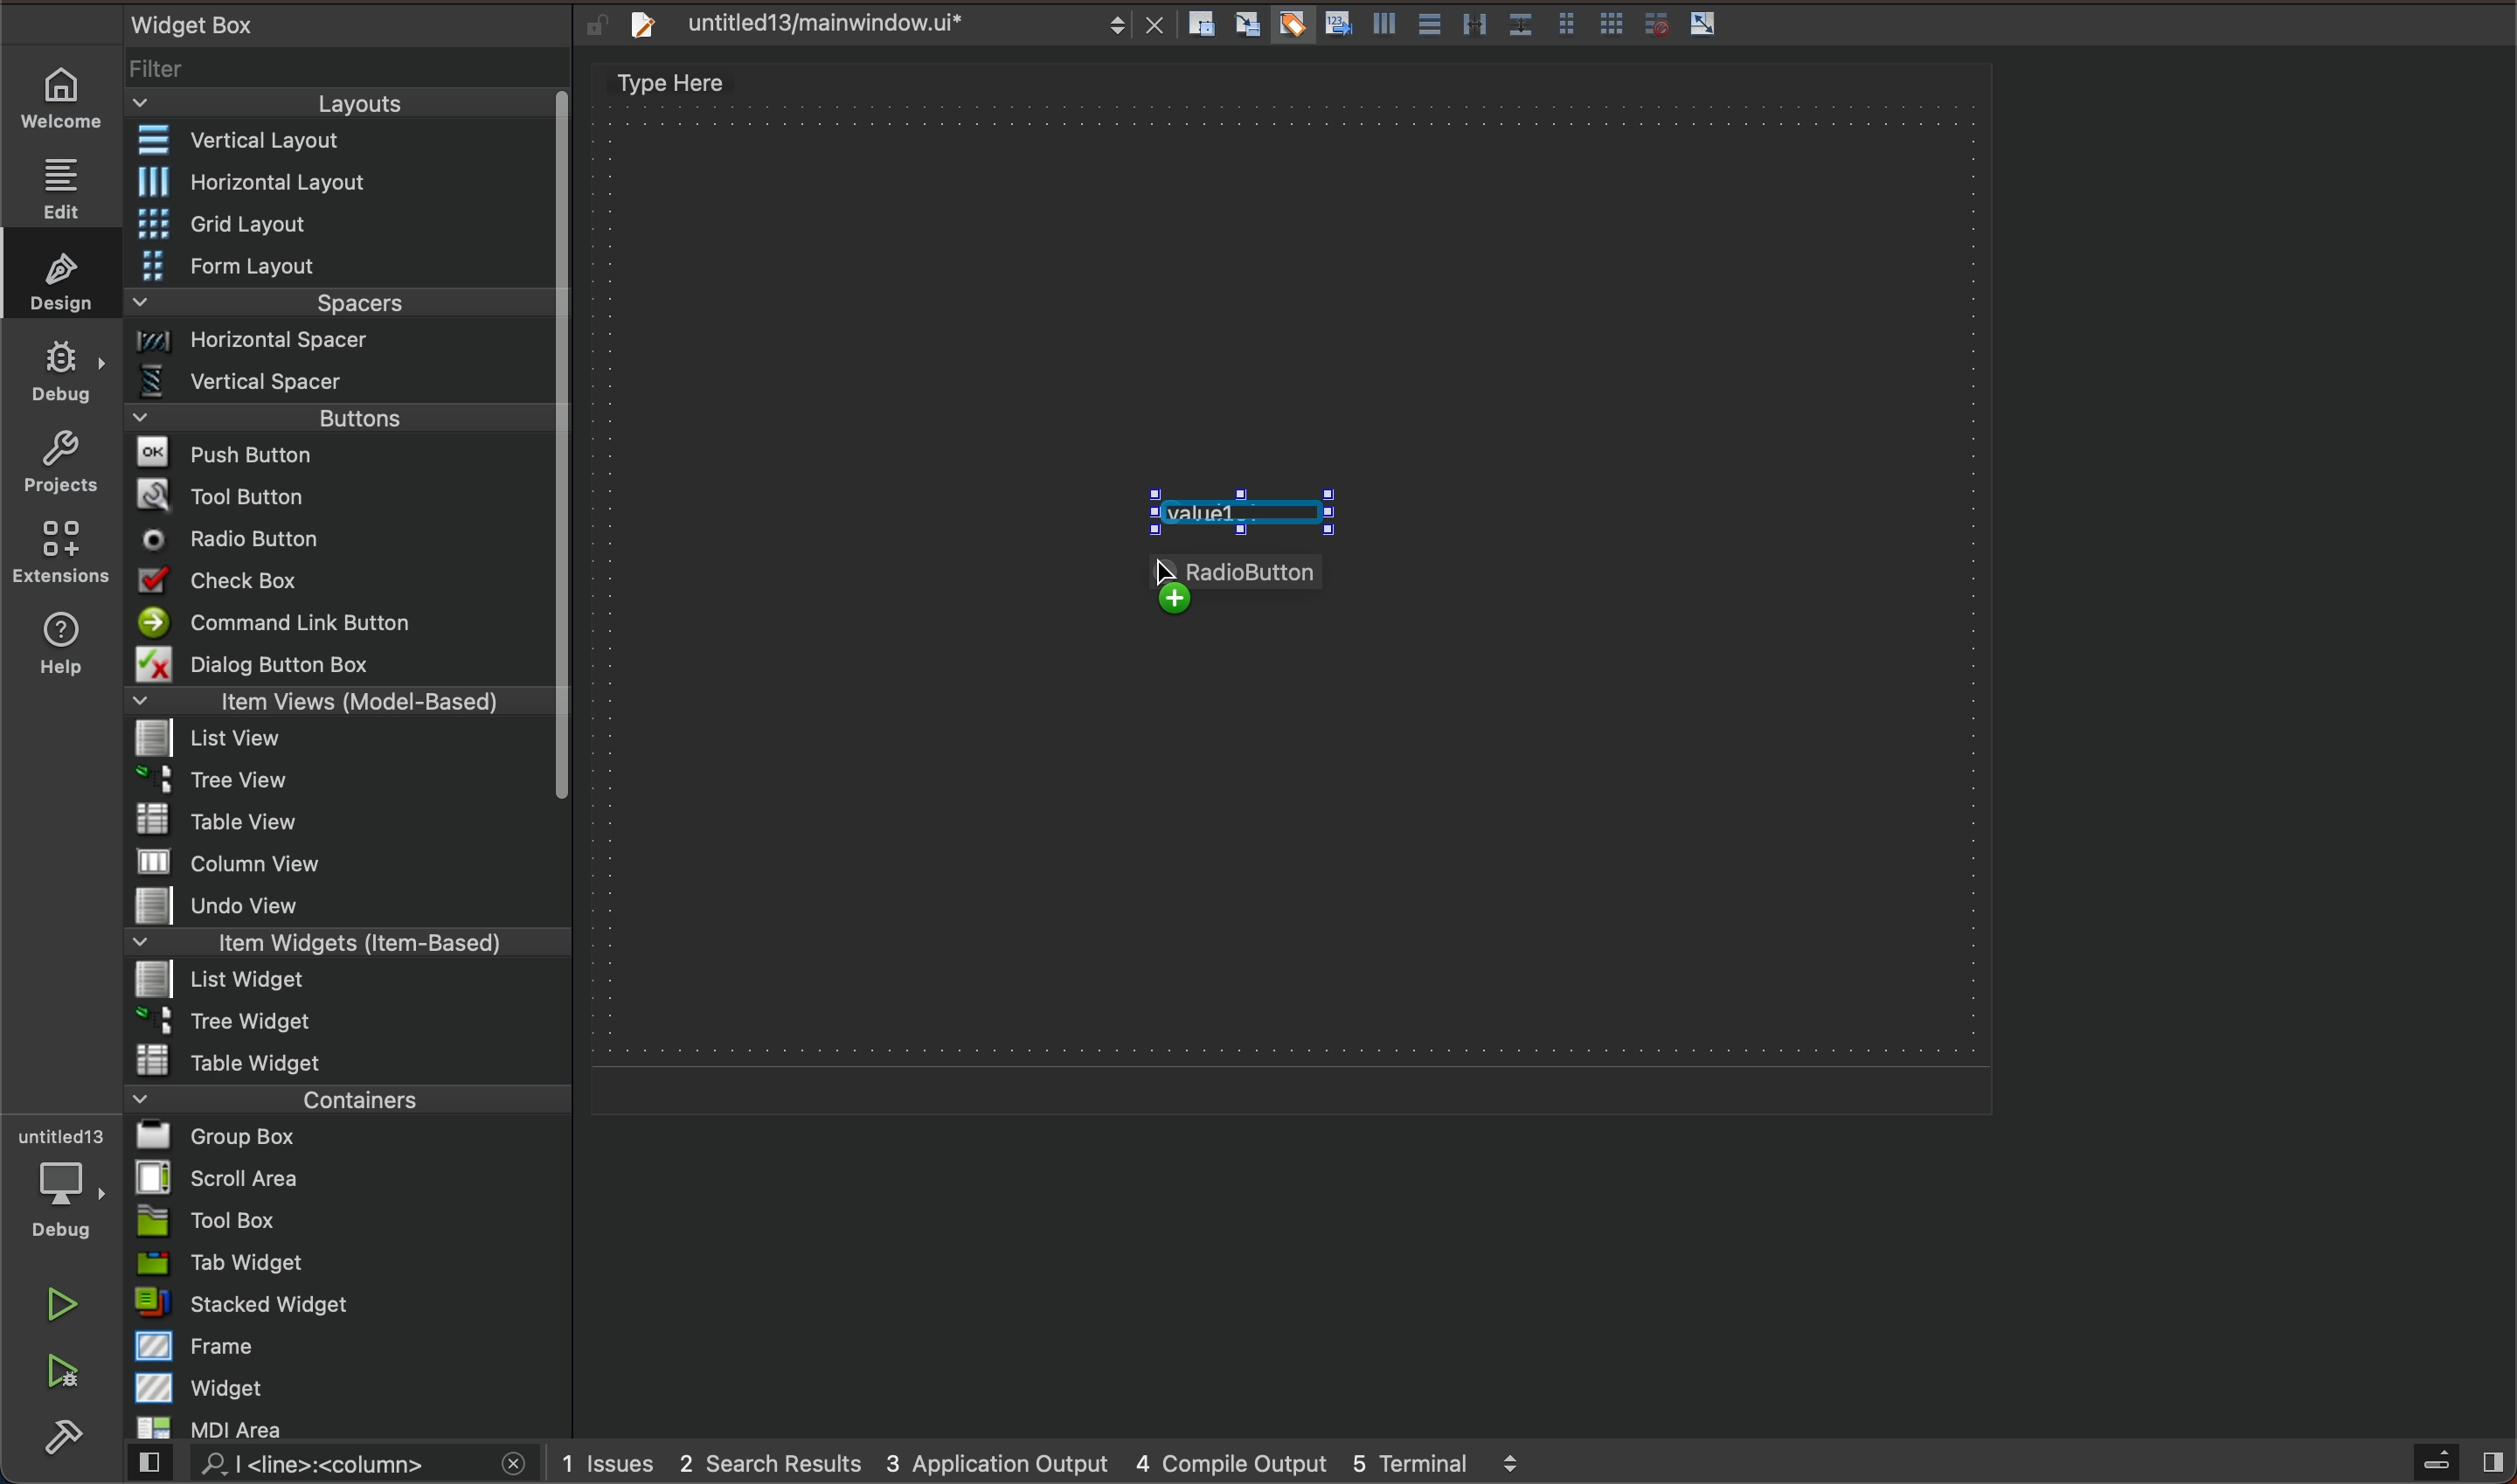 This screenshot has width=2517, height=1484. I want to click on , so click(342, 424).